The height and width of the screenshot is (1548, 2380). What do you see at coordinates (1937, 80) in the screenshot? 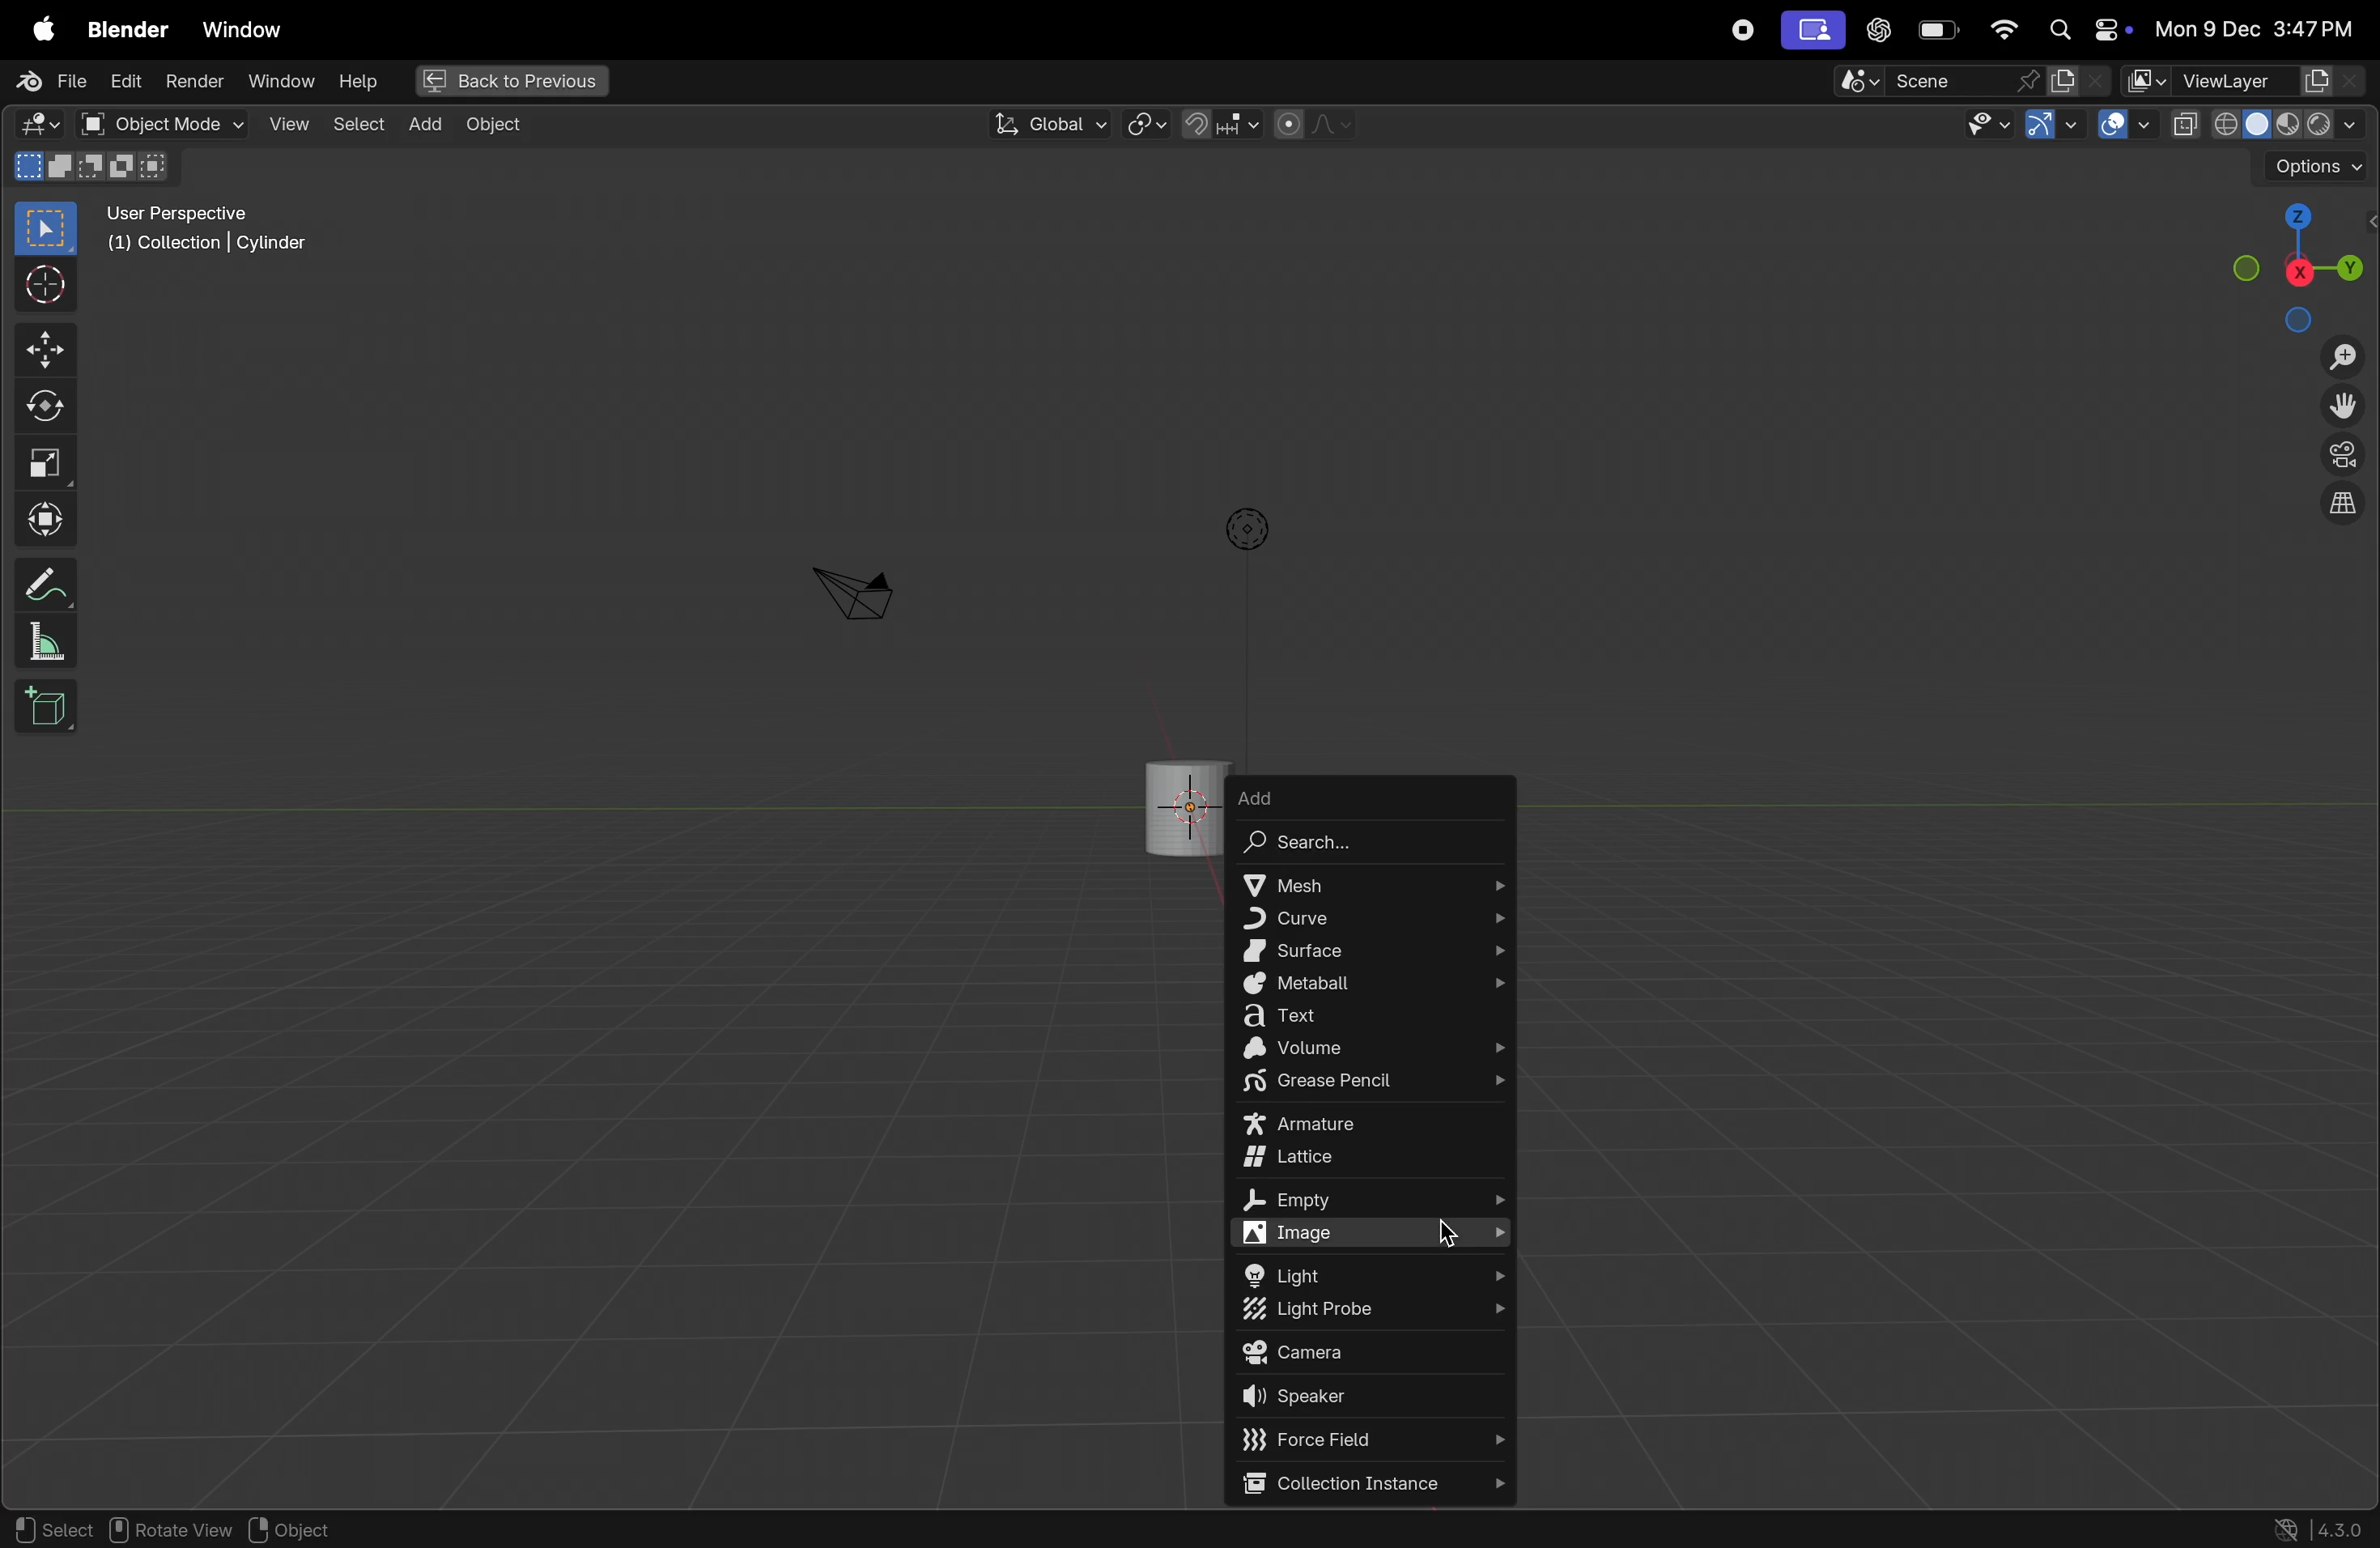
I see `score` at bounding box center [1937, 80].